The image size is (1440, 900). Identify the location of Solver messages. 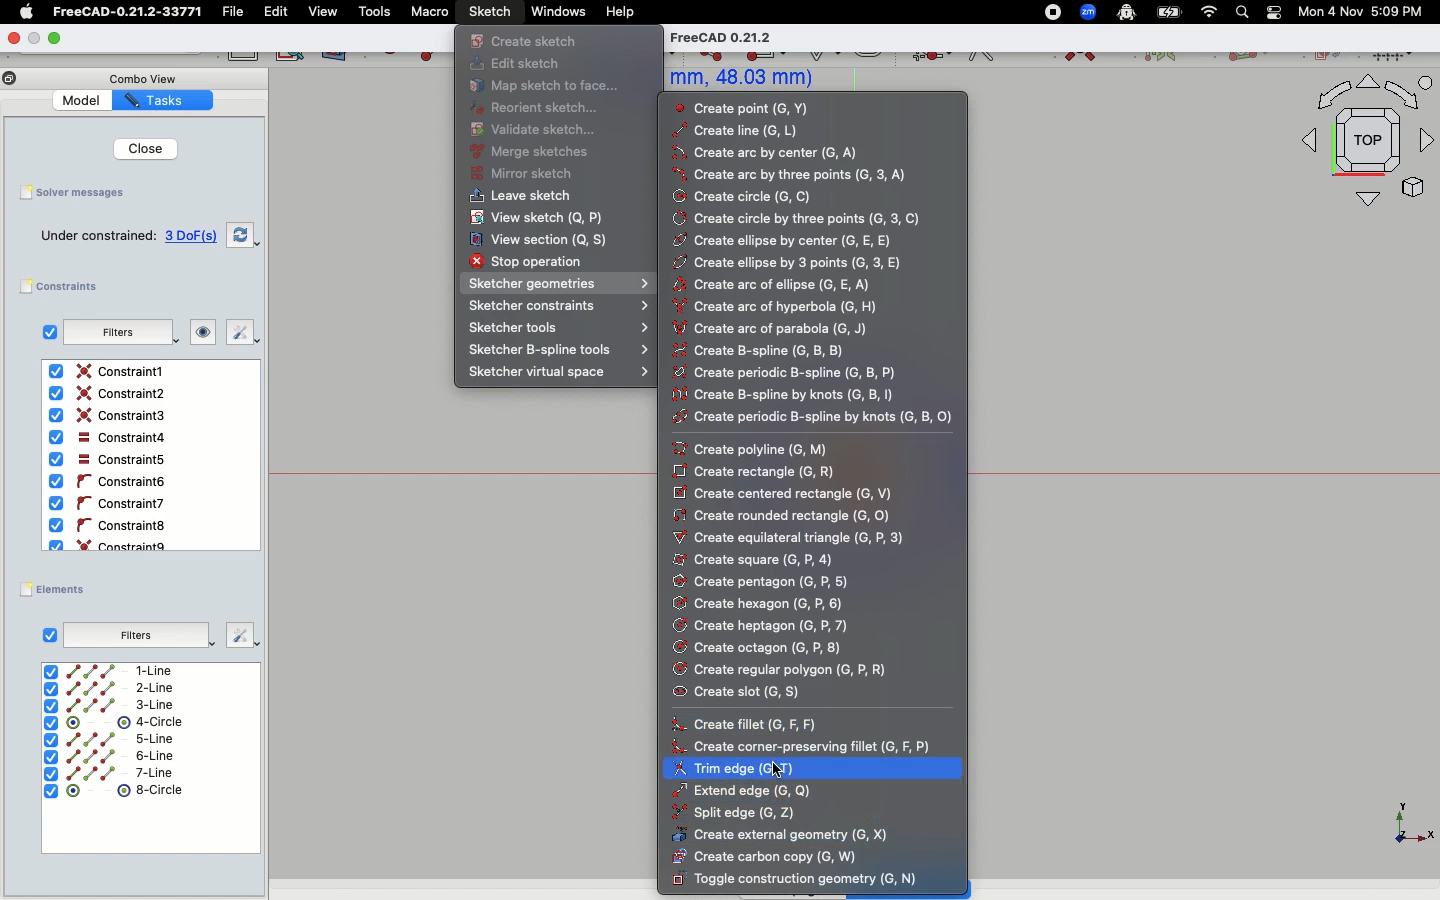
(77, 192).